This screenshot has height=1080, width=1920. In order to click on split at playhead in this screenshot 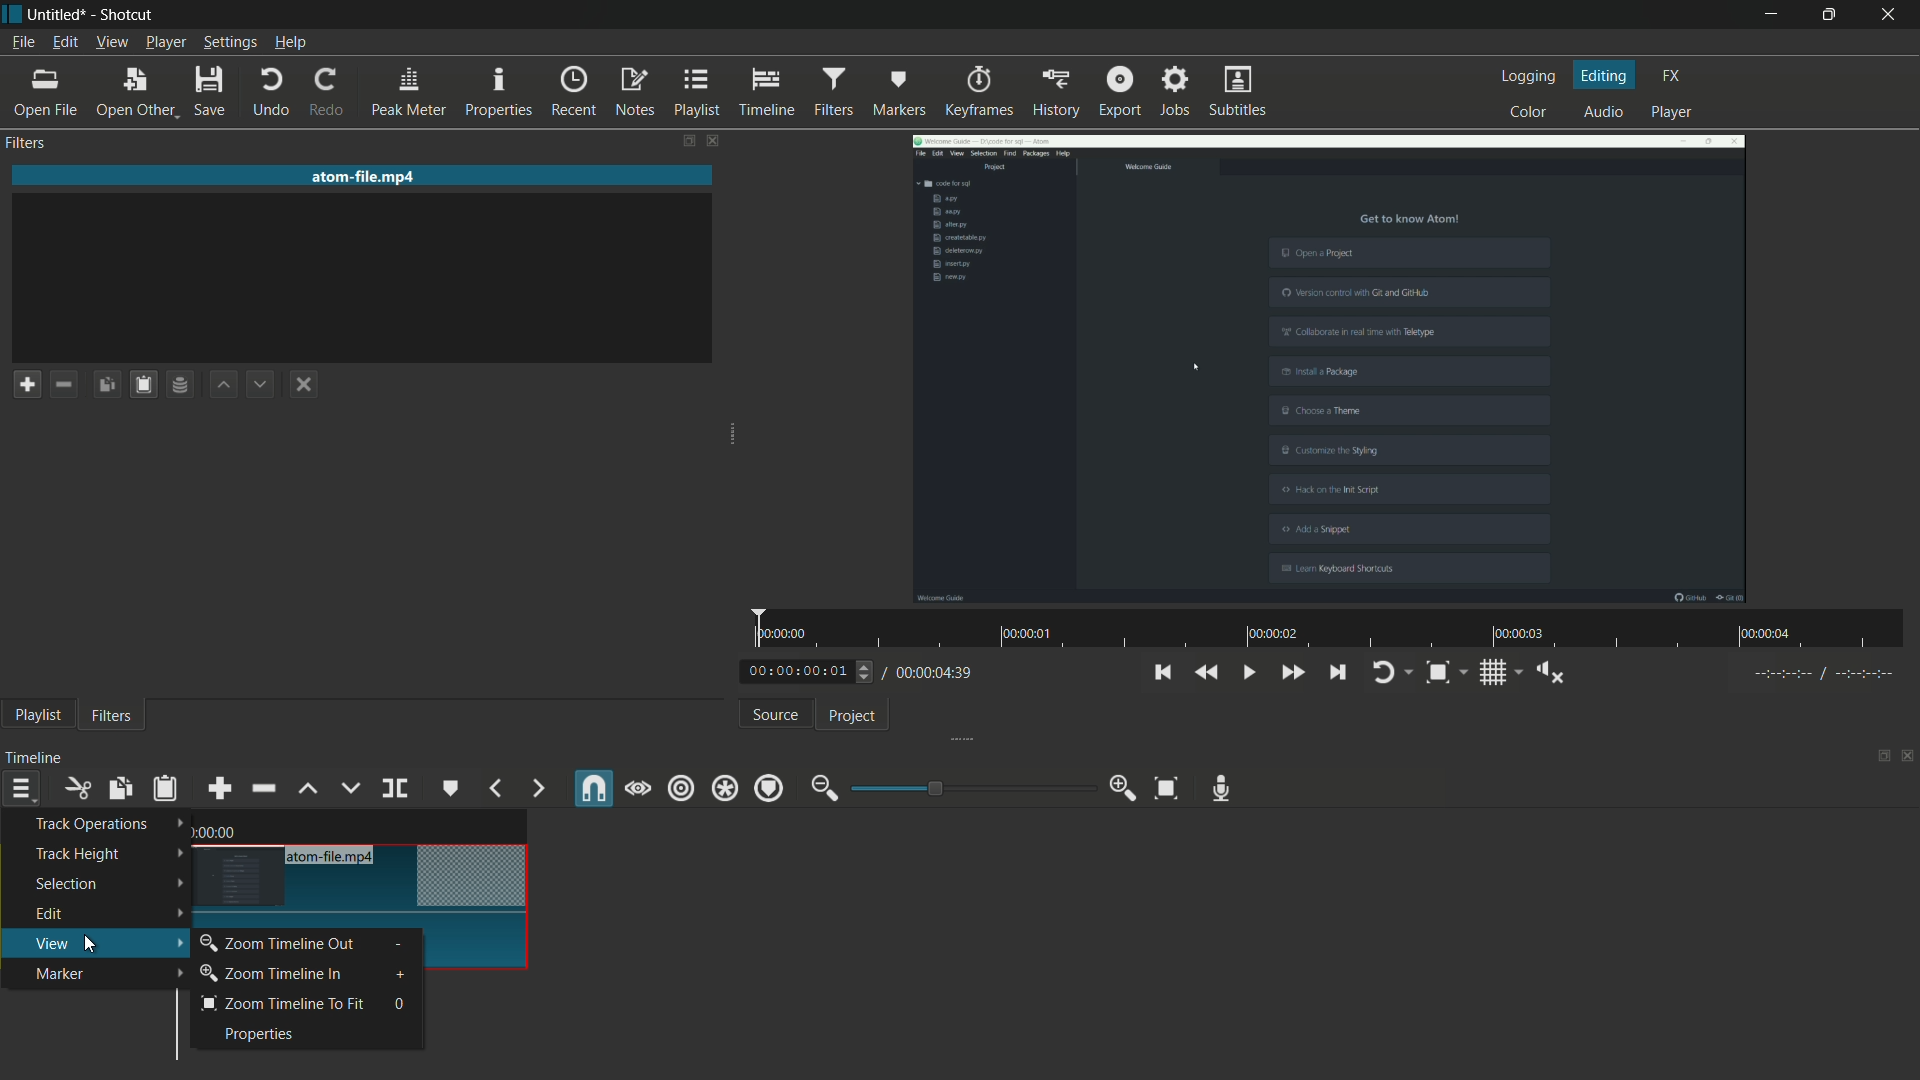, I will do `click(397, 788)`.